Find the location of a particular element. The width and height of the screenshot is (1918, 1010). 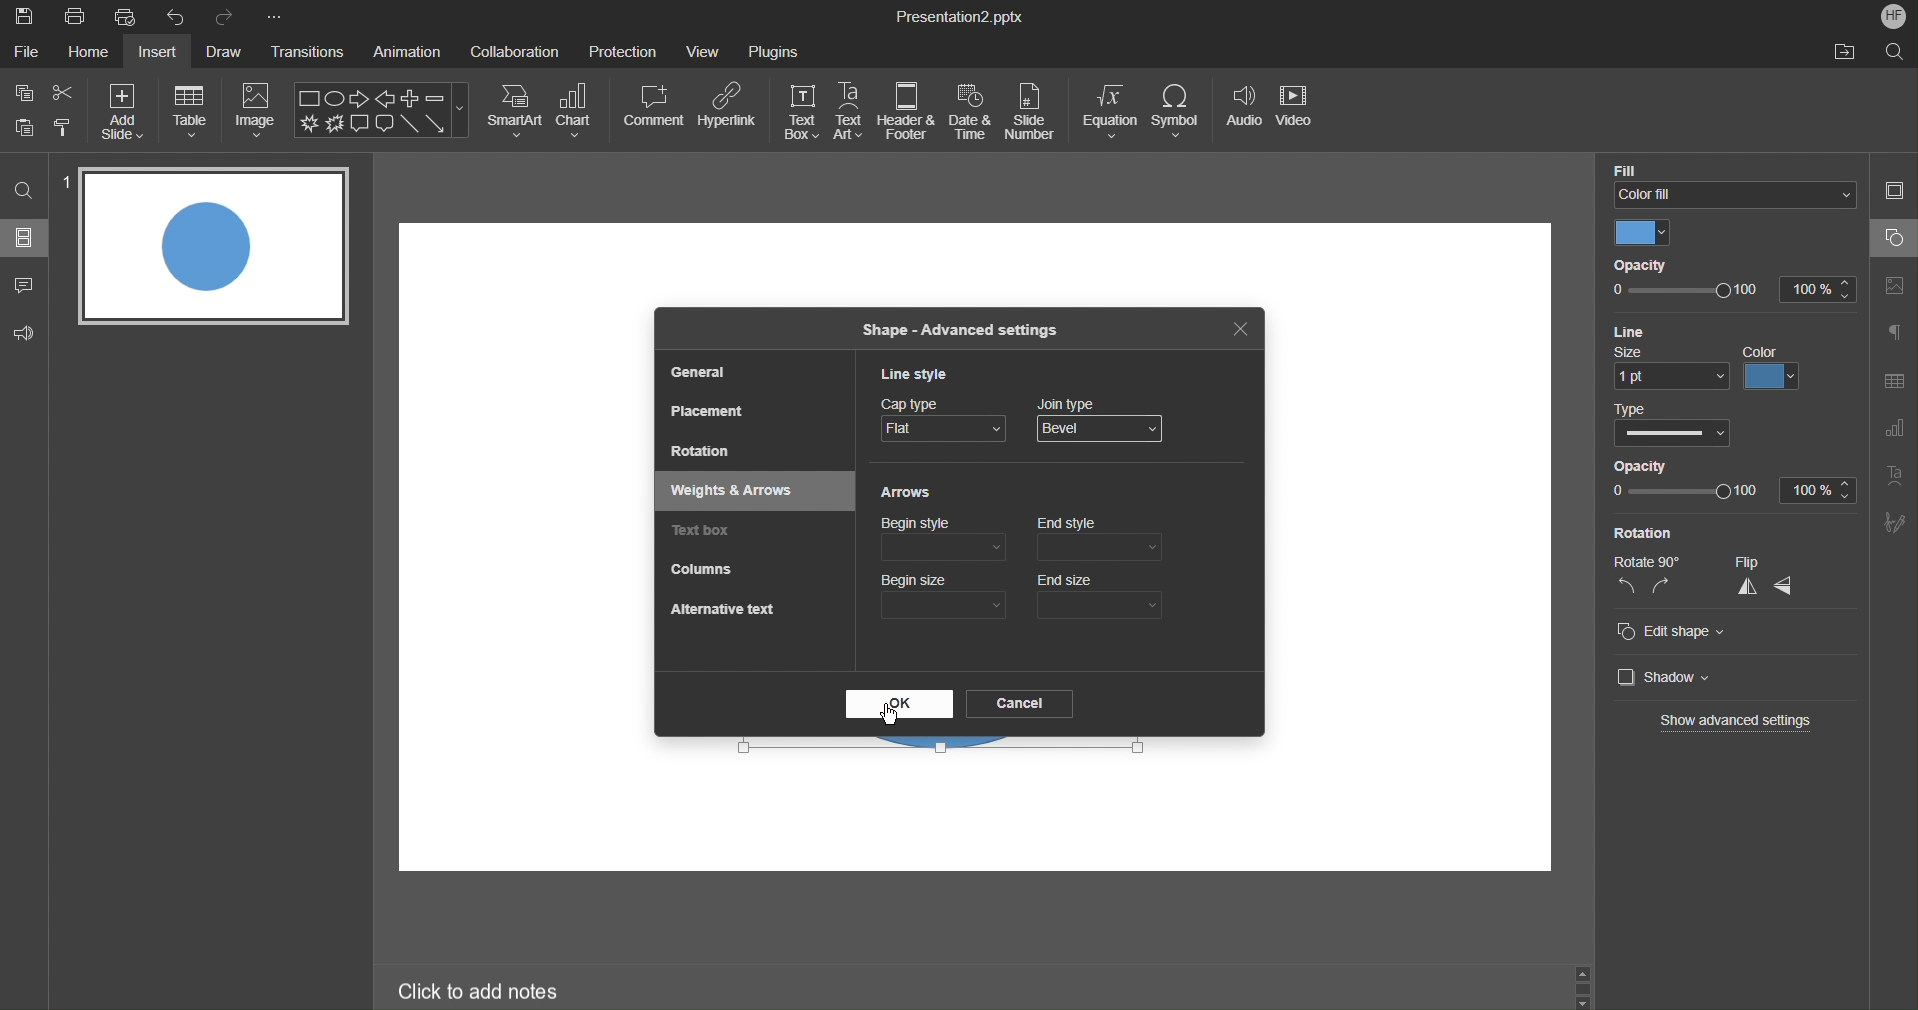

mouse pointer is located at coordinates (1099, 437).